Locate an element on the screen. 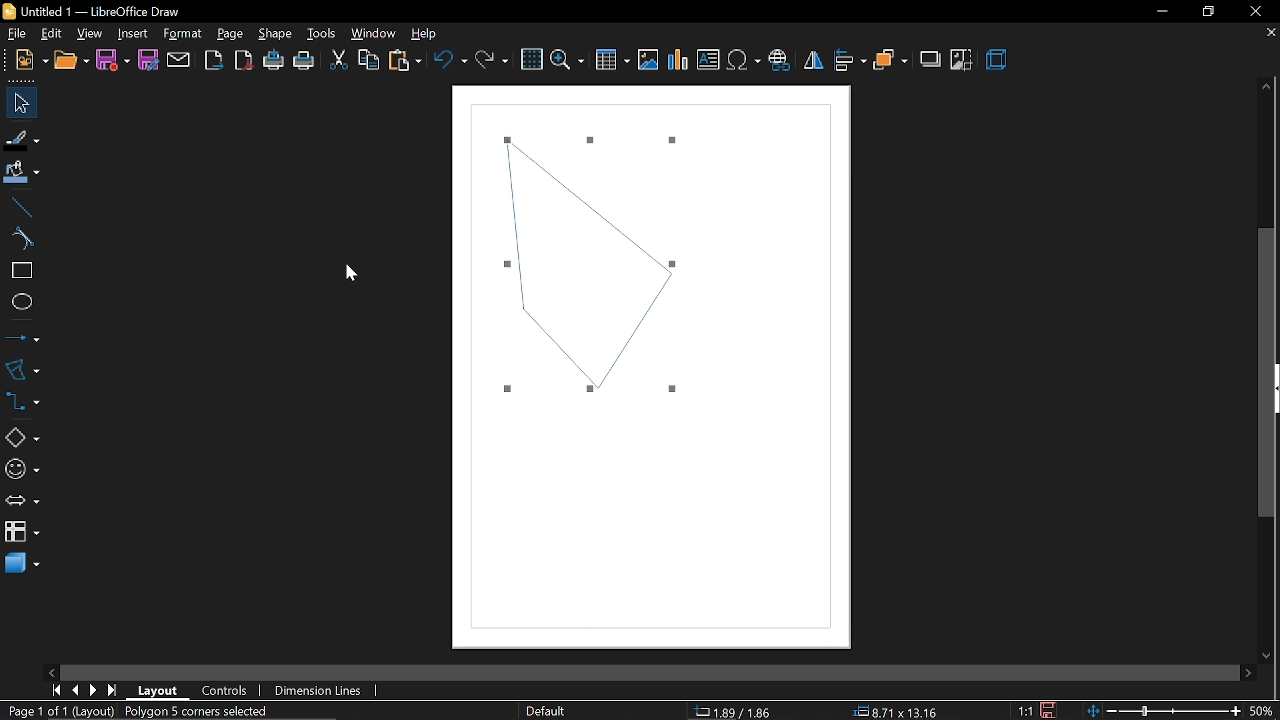 This screenshot has height=720, width=1280. insert symbol is located at coordinates (743, 60).